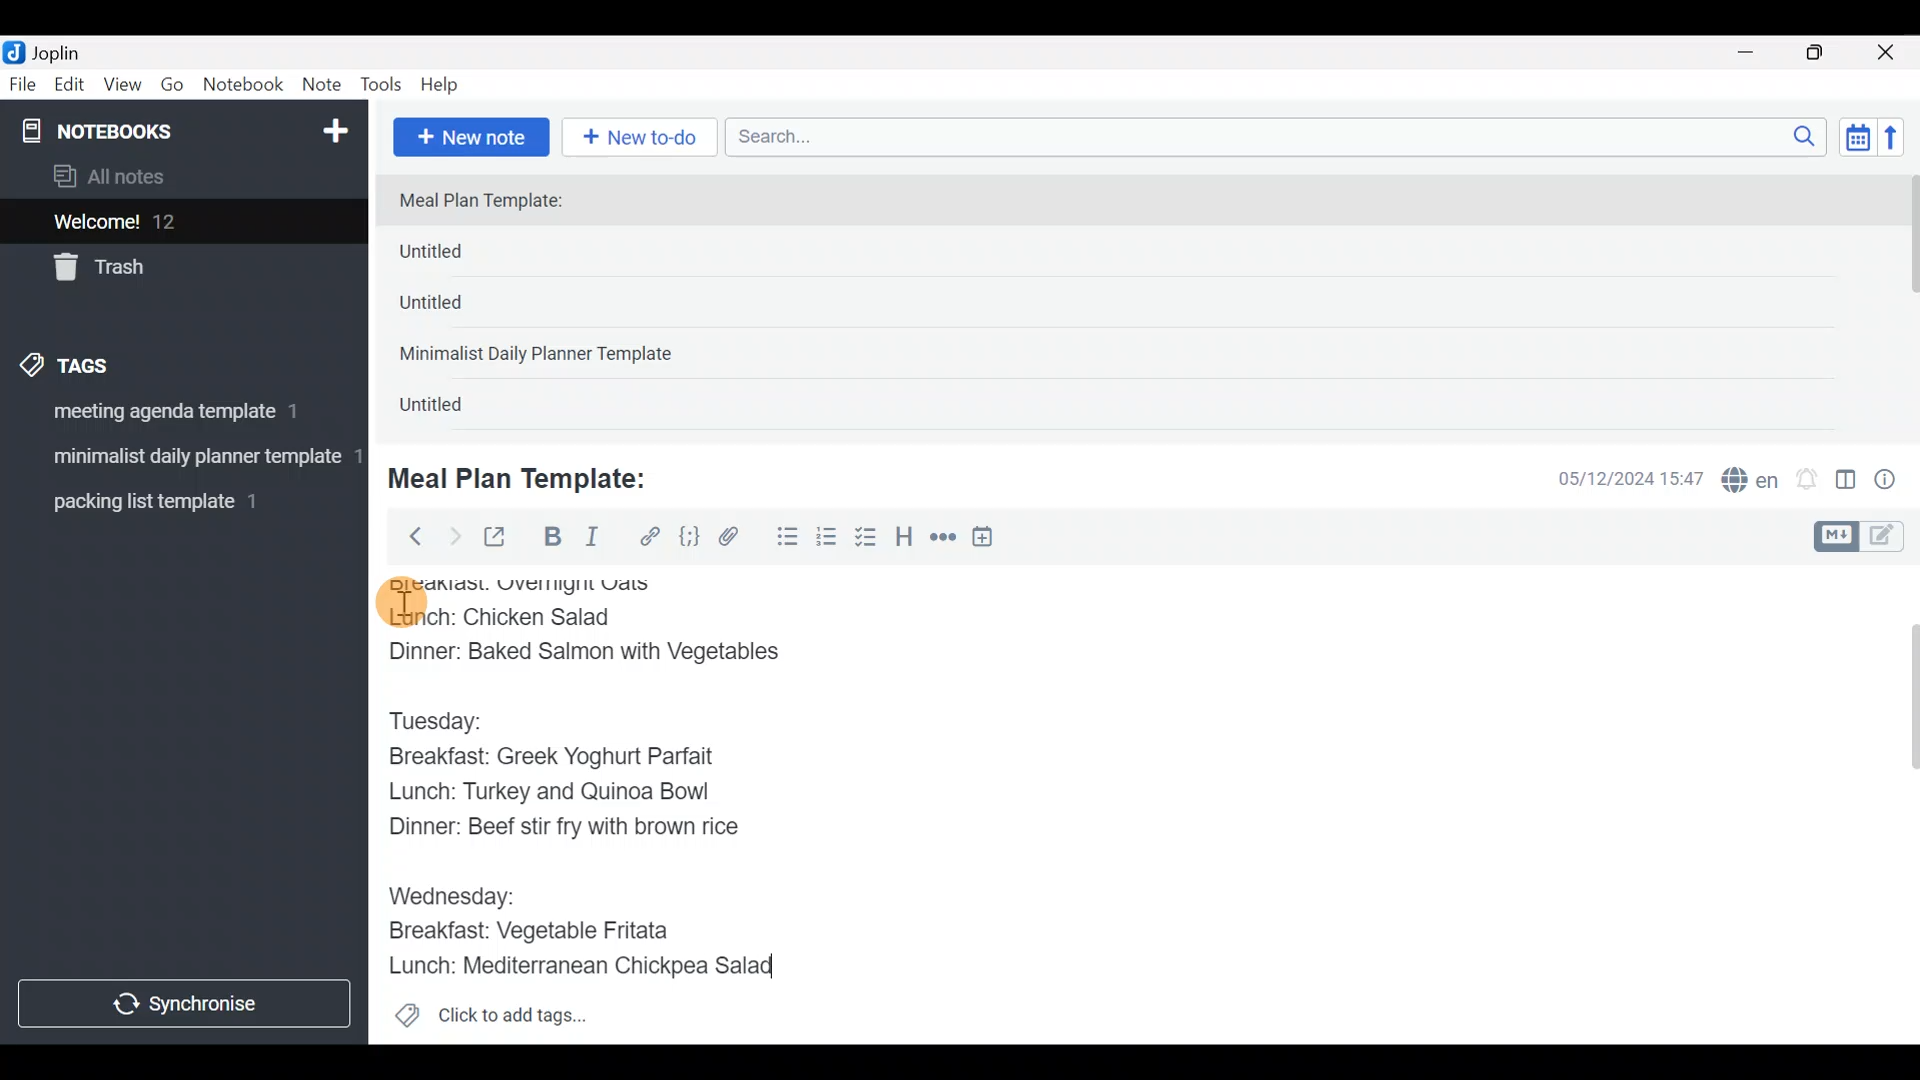 The image size is (1920, 1080). I want to click on Forward, so click(454, 536).